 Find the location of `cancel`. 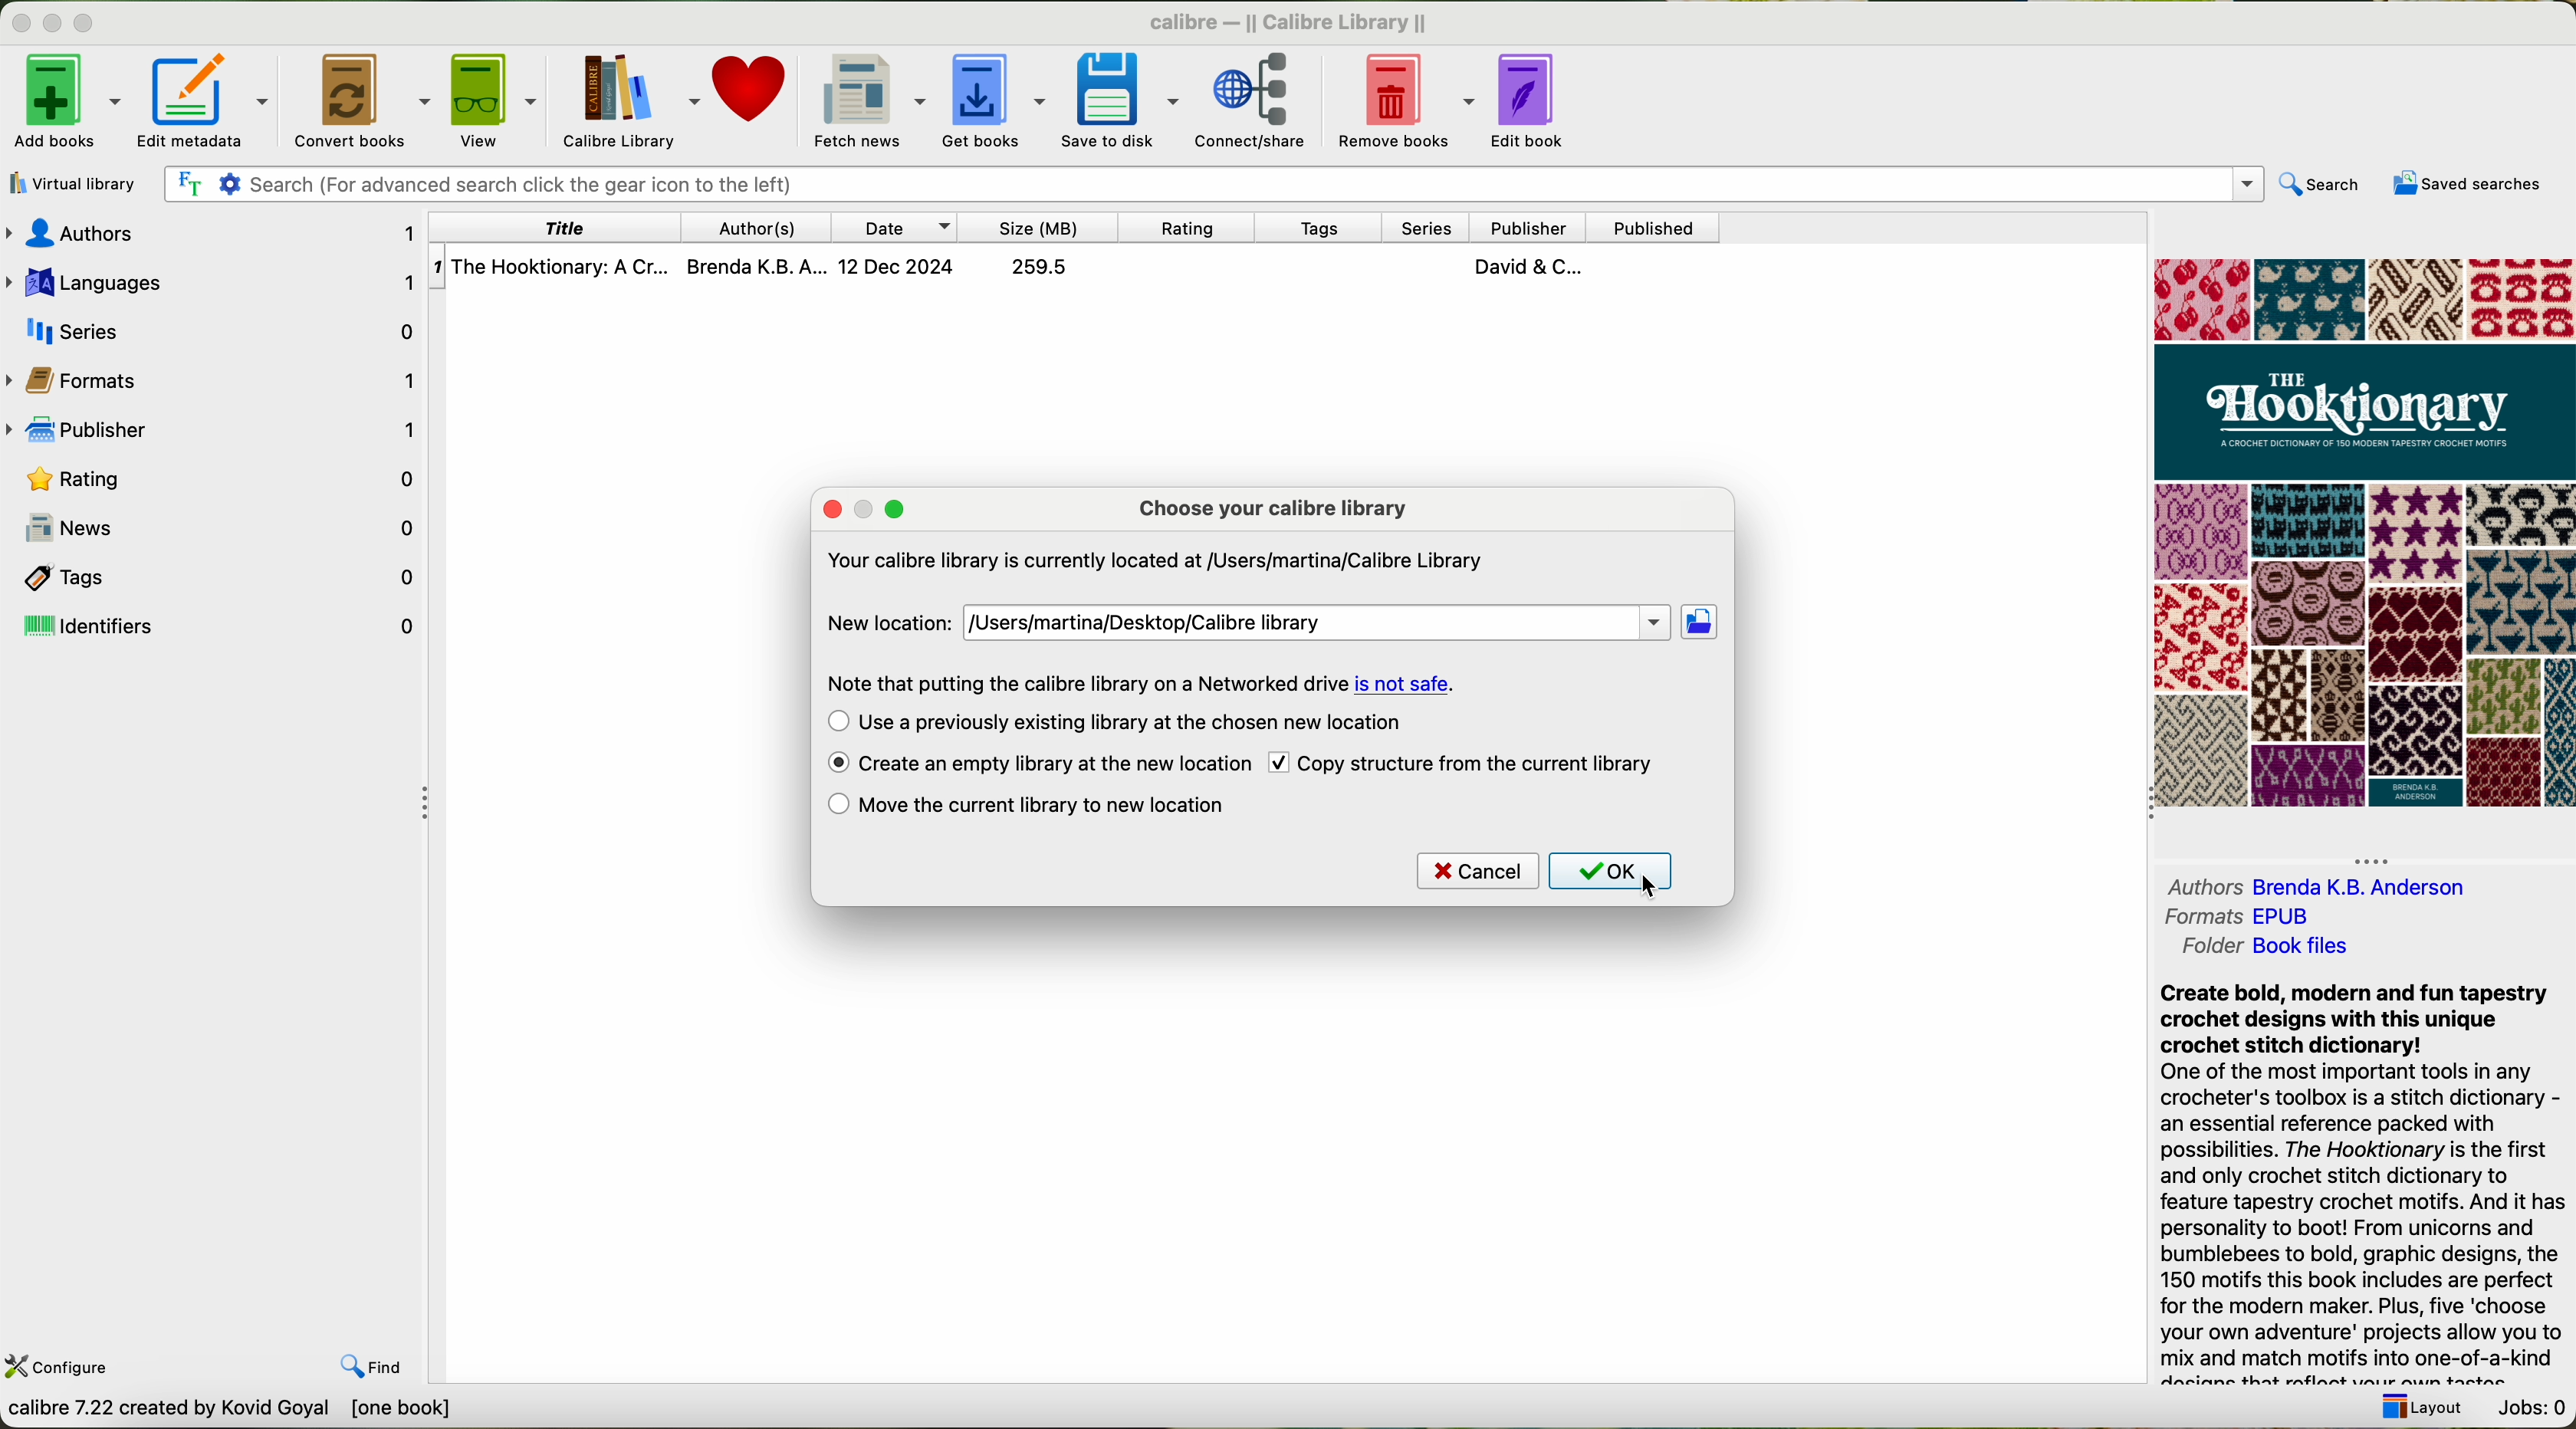

cancel is located at coordinates (1478, 869).